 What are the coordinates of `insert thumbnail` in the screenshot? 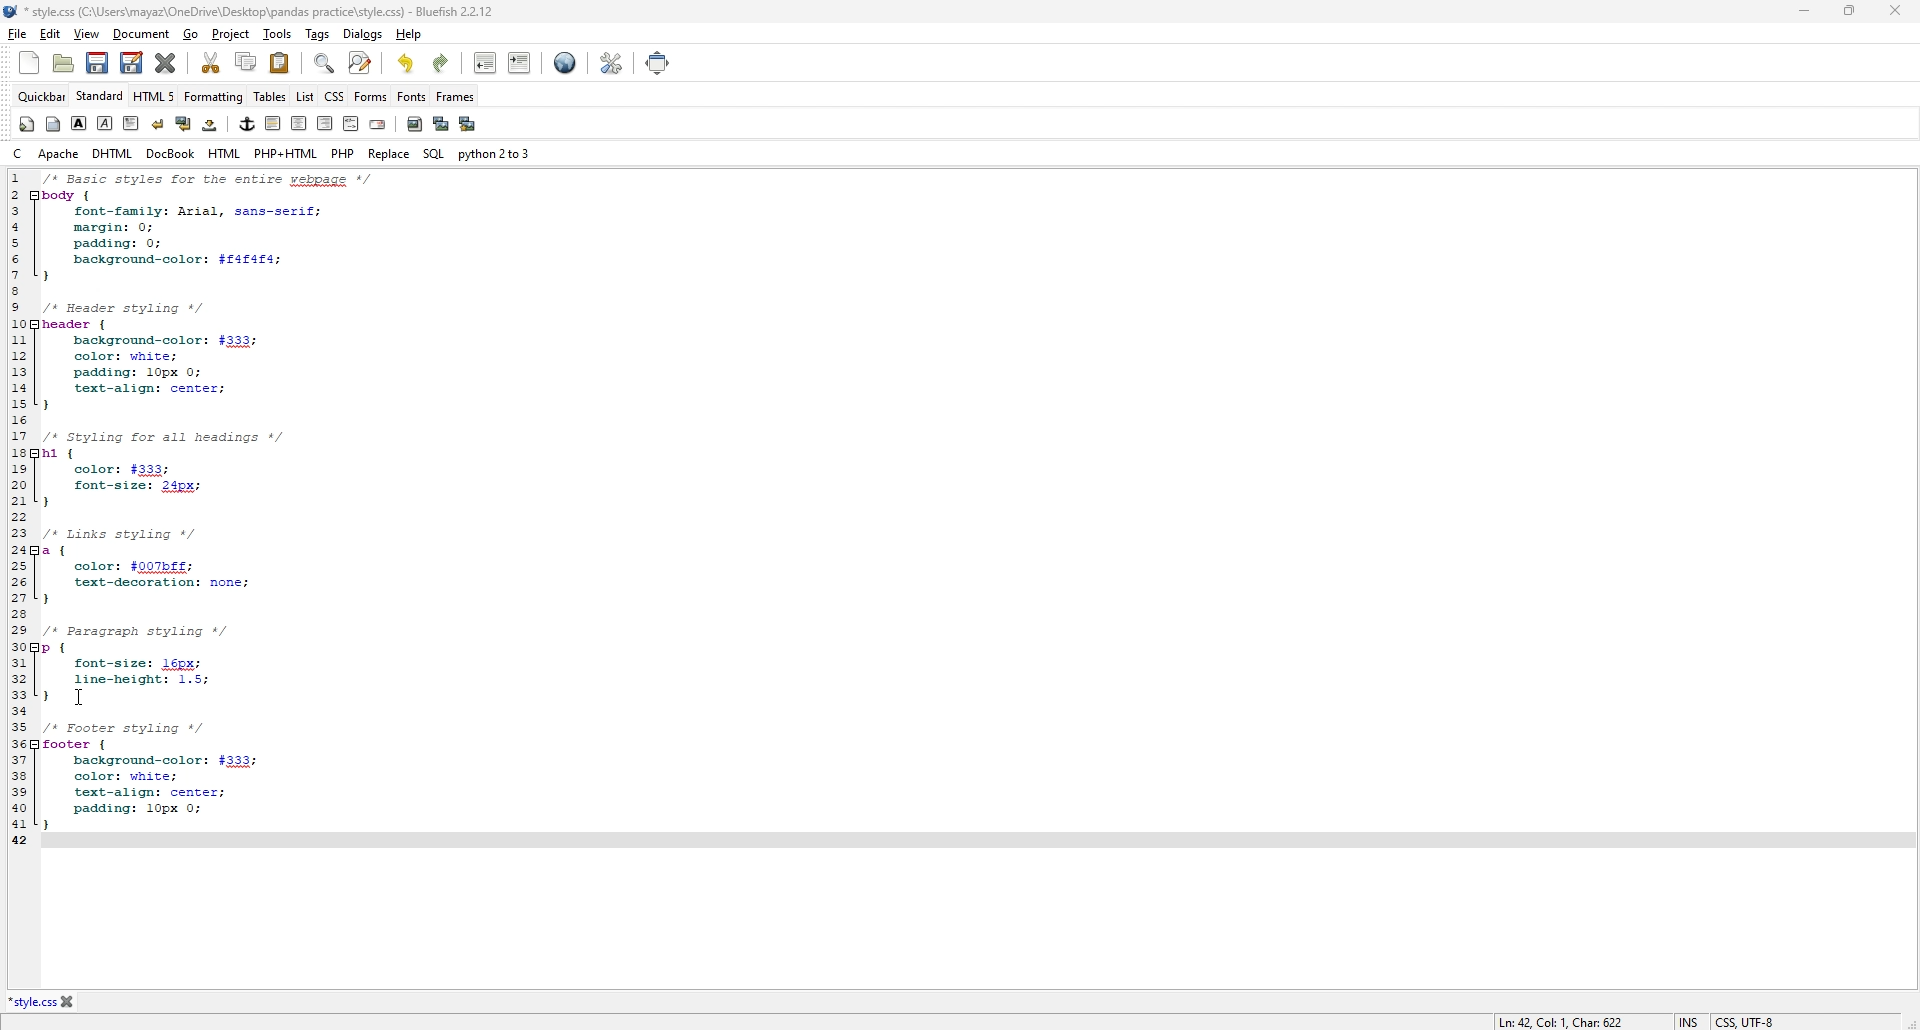 It's located at (441, 125).